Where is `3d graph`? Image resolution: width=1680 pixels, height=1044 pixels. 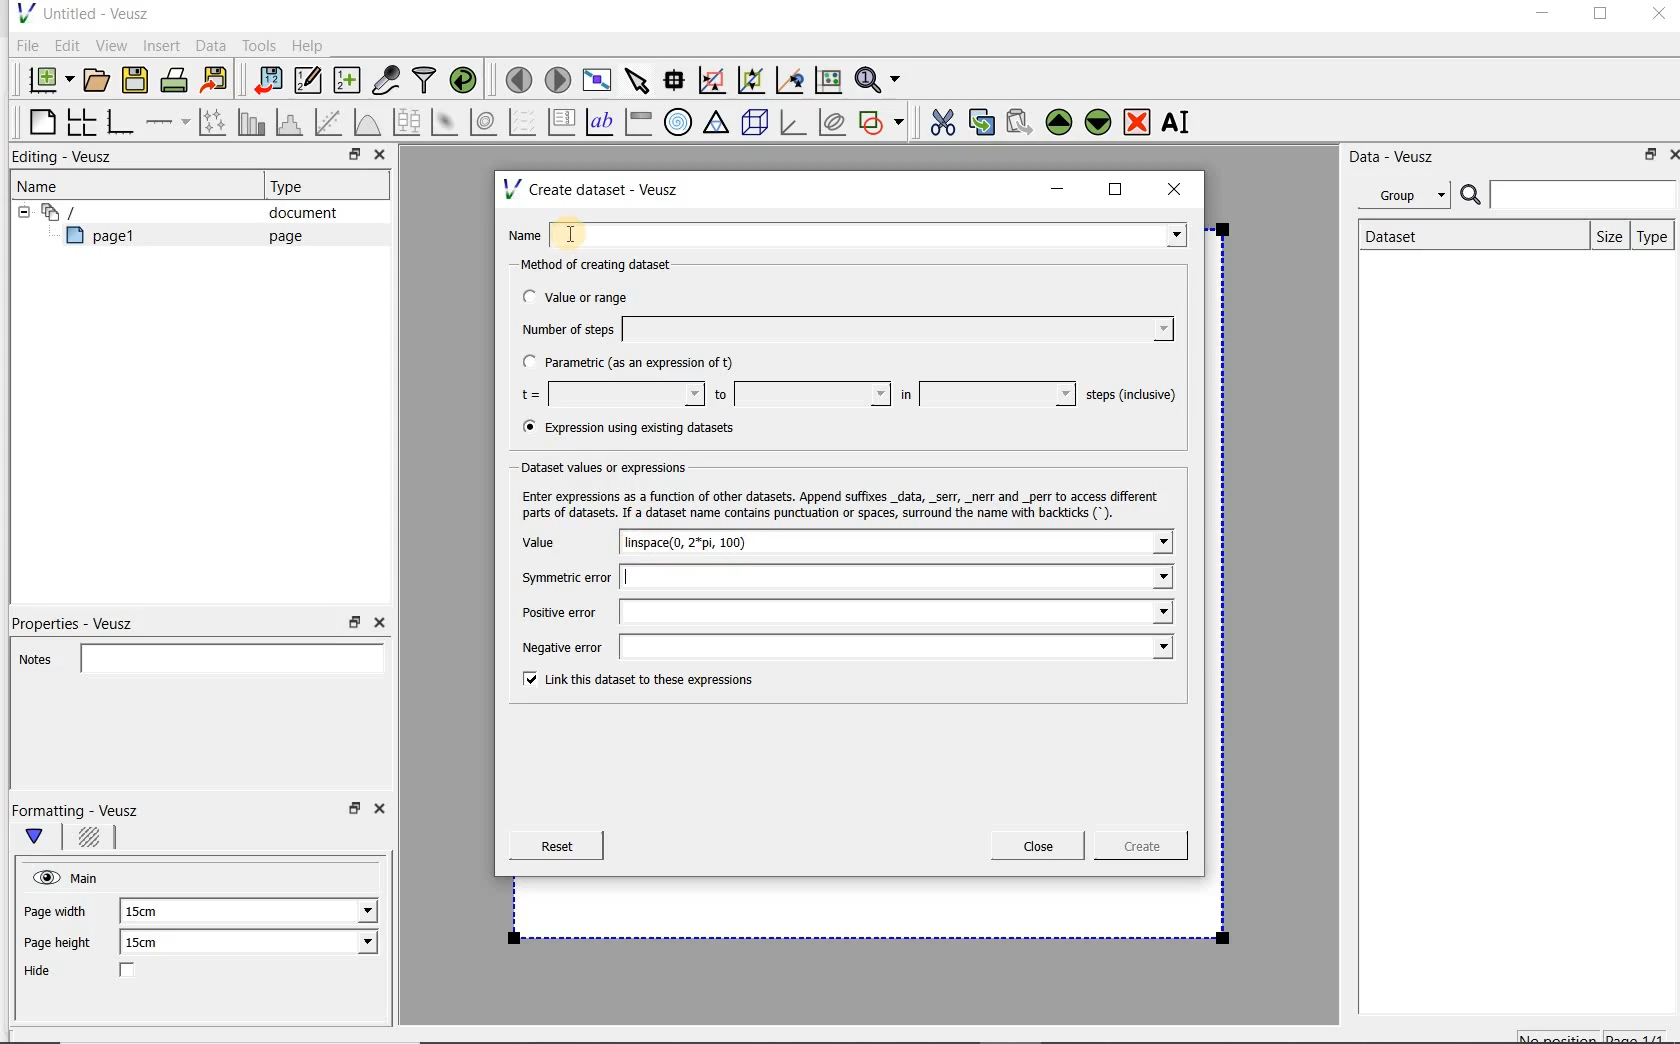
3d graph is located at coordinates (794, 124).